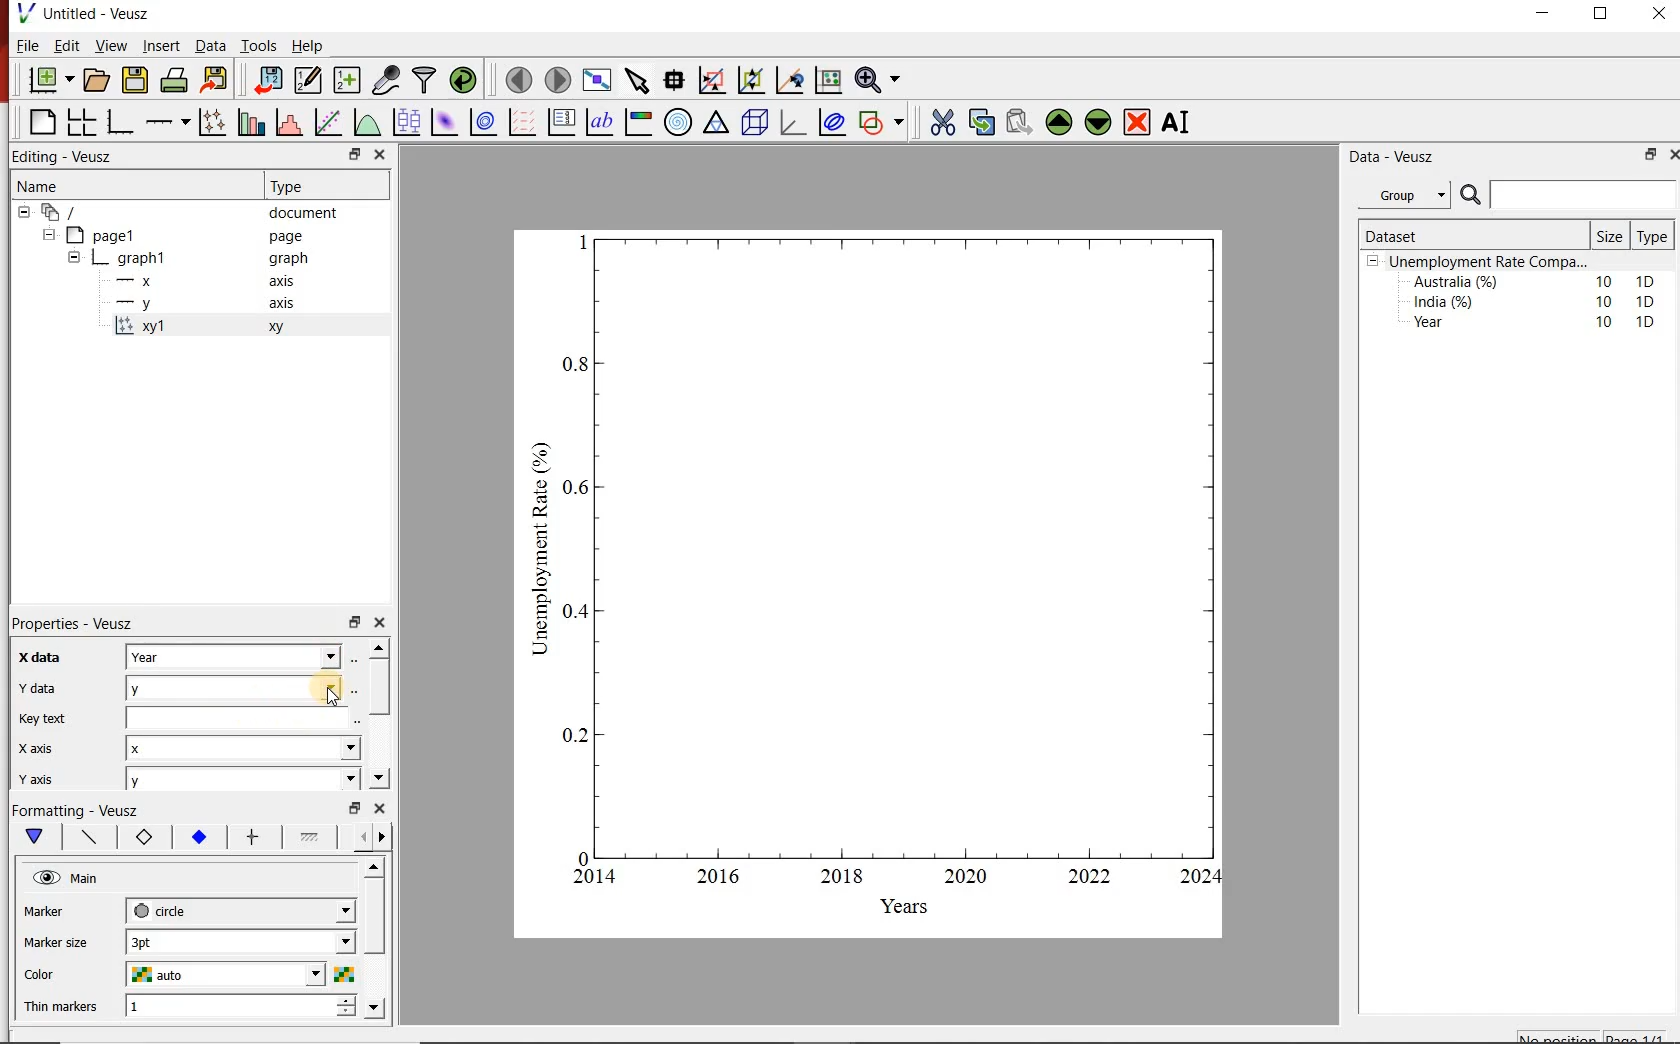 The width and height of the screenshot is (1680, 1044). I want to click on plot 2d datasets as image, so click(444, 122).